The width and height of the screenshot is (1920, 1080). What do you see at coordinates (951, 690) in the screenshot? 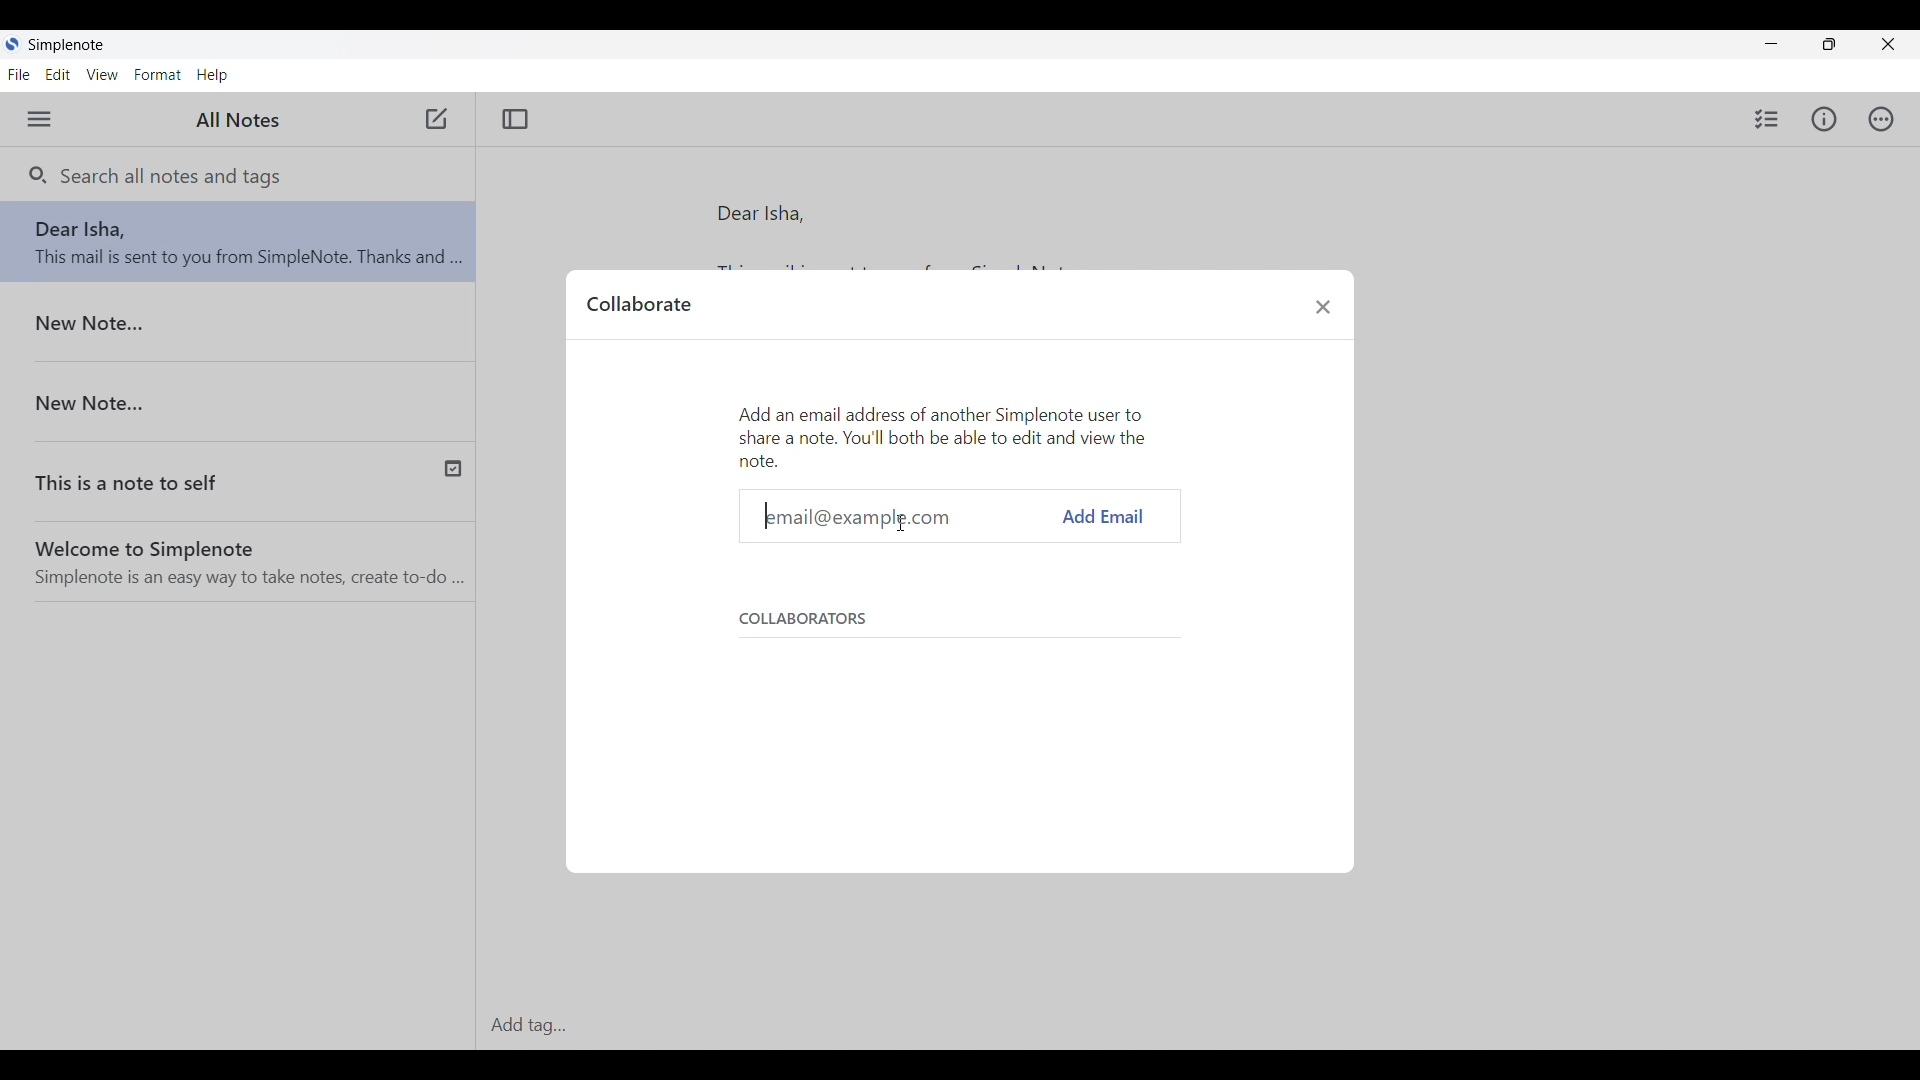
I see `Section listing collaborators` at bounding box center [951, 690].